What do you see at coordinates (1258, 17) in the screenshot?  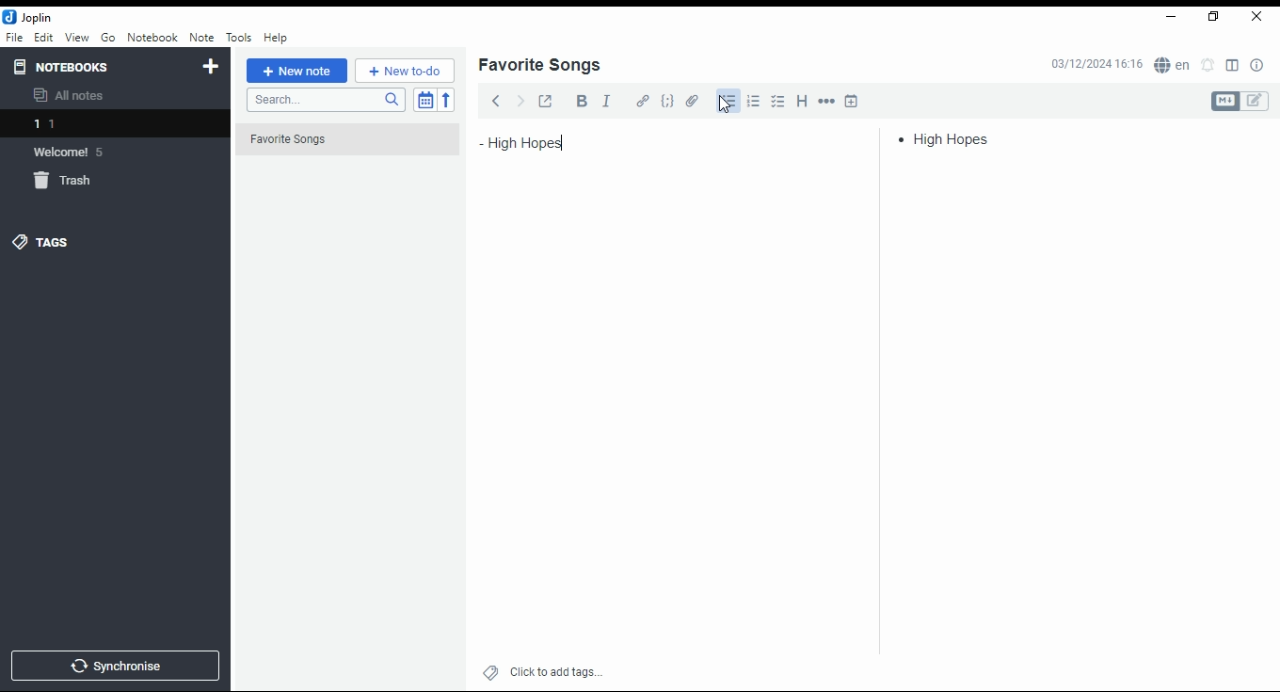 I see `close window` at bounding box center [1258, 17].